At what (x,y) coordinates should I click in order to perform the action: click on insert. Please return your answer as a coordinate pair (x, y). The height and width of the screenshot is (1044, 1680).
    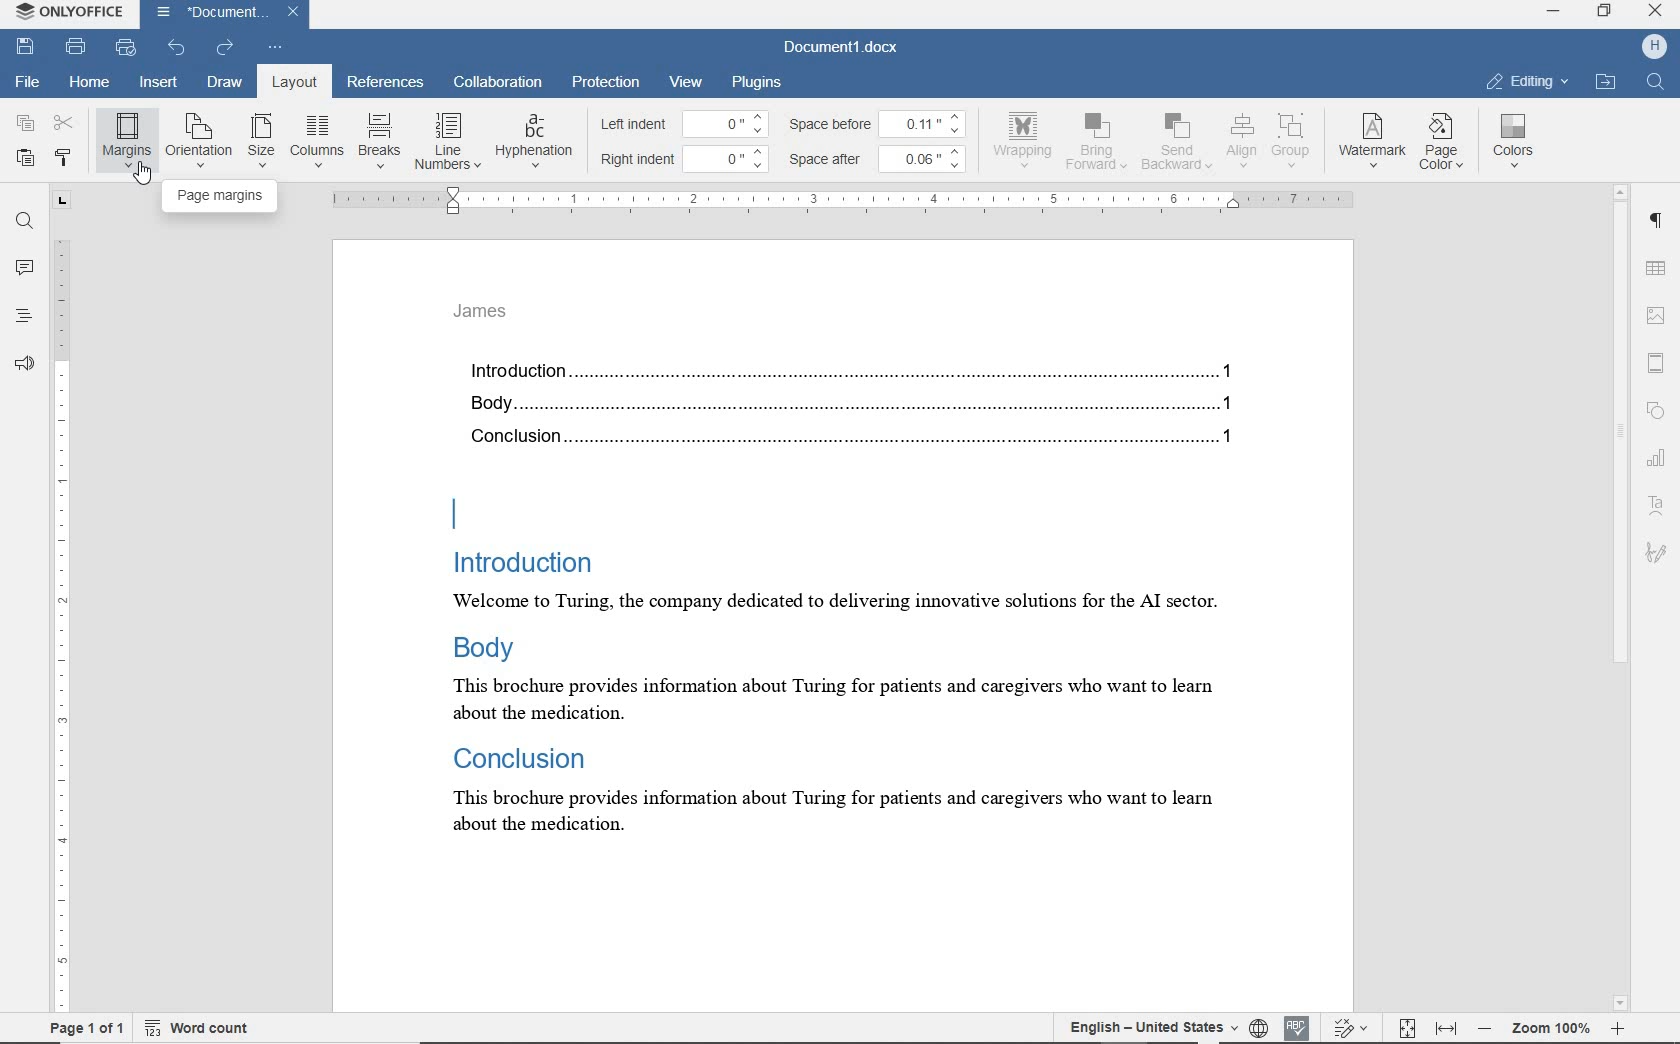
    Looking at the image, I should click on (161, 83).